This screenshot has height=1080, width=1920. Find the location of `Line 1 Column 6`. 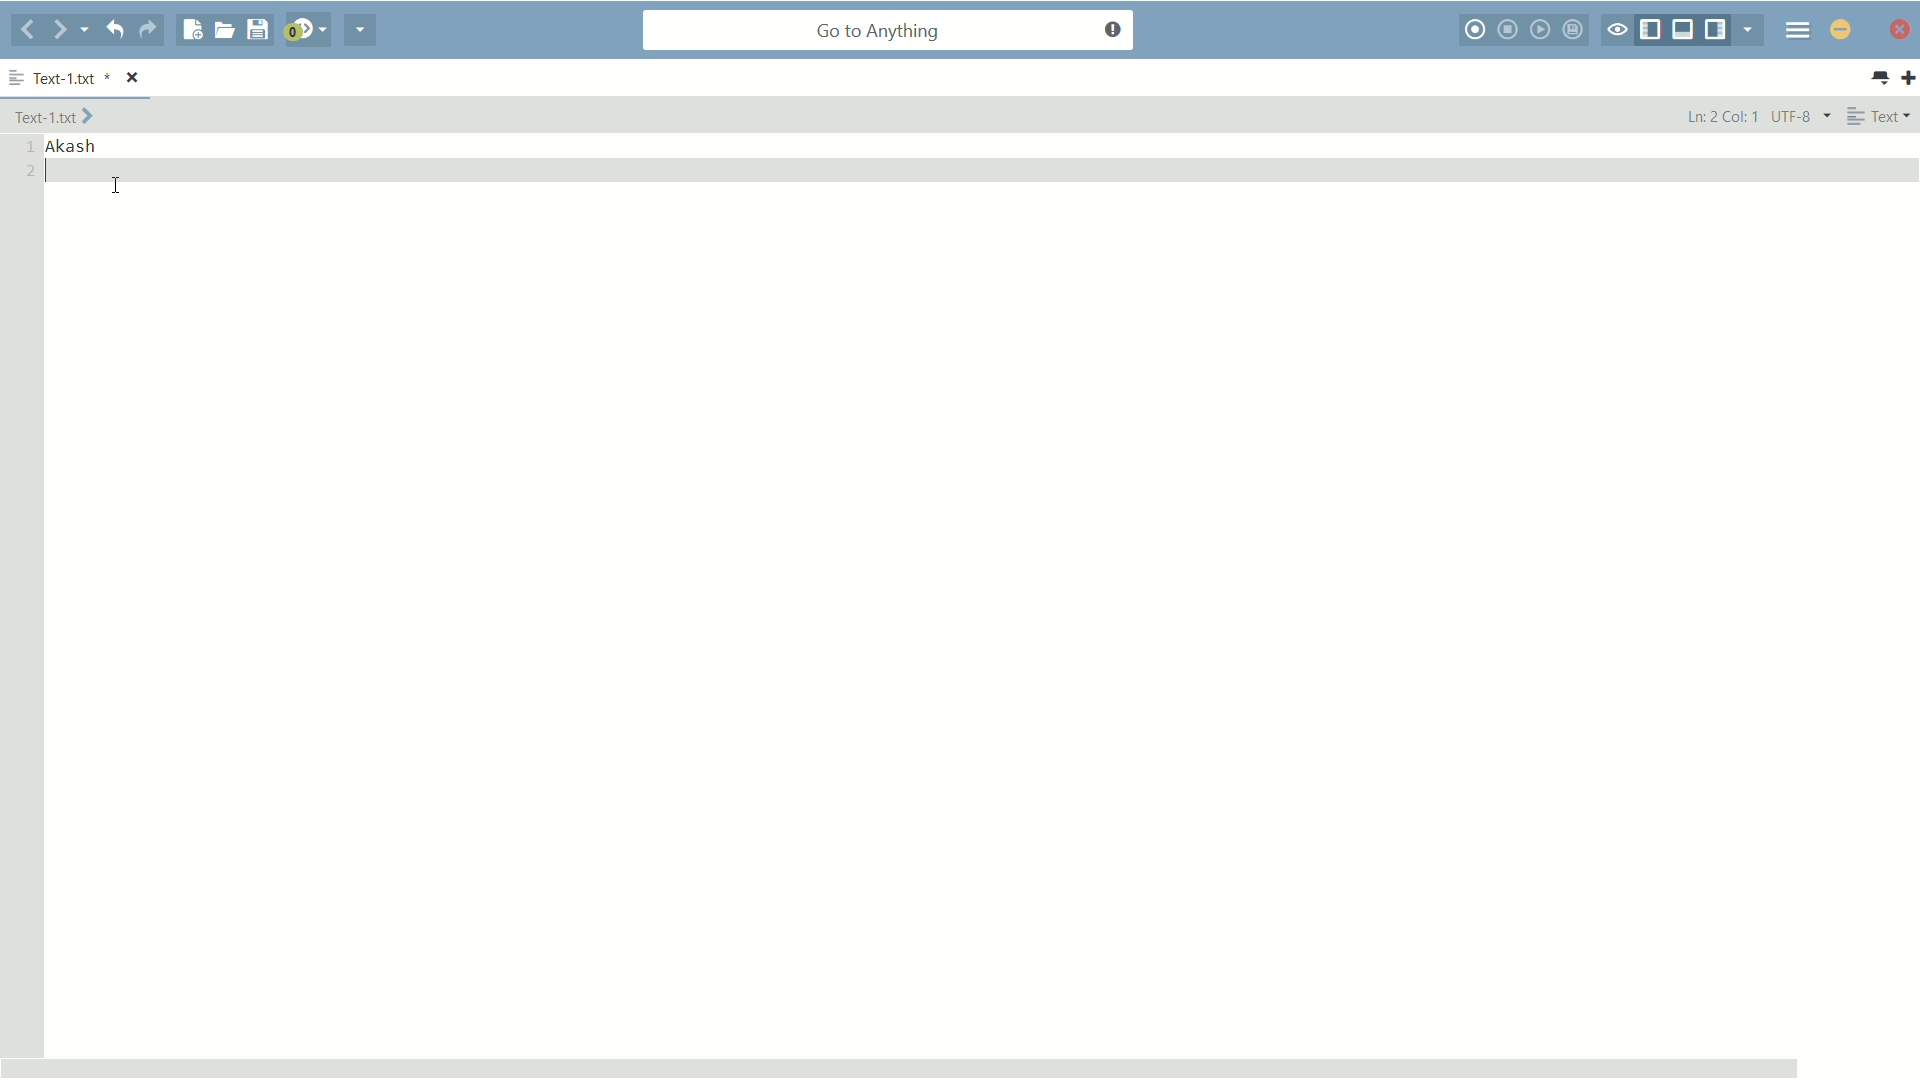

Line 1 Column 6 is located at coordinates (1720, 115).